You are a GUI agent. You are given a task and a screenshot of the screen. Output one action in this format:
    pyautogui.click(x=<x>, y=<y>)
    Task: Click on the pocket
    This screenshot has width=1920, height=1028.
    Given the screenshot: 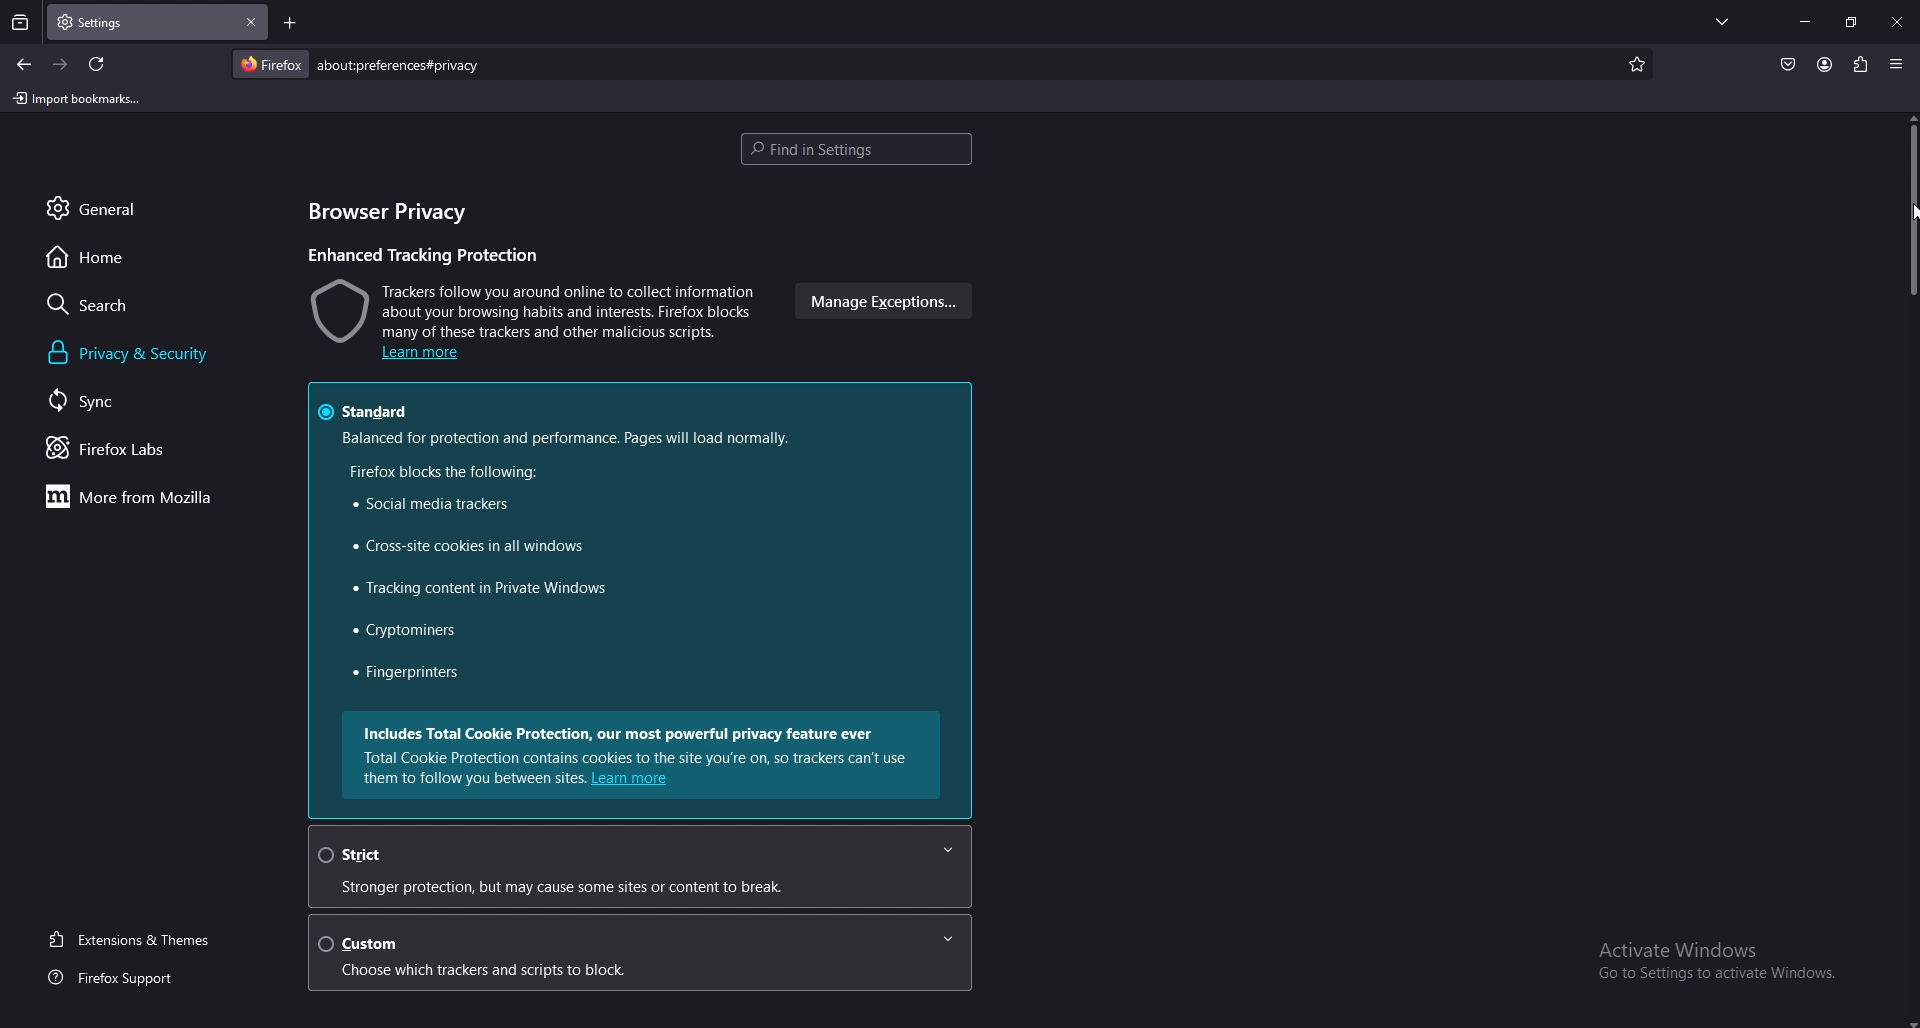 What is the action you would take?
    pyautogui.click(x=1787, y=64)
    